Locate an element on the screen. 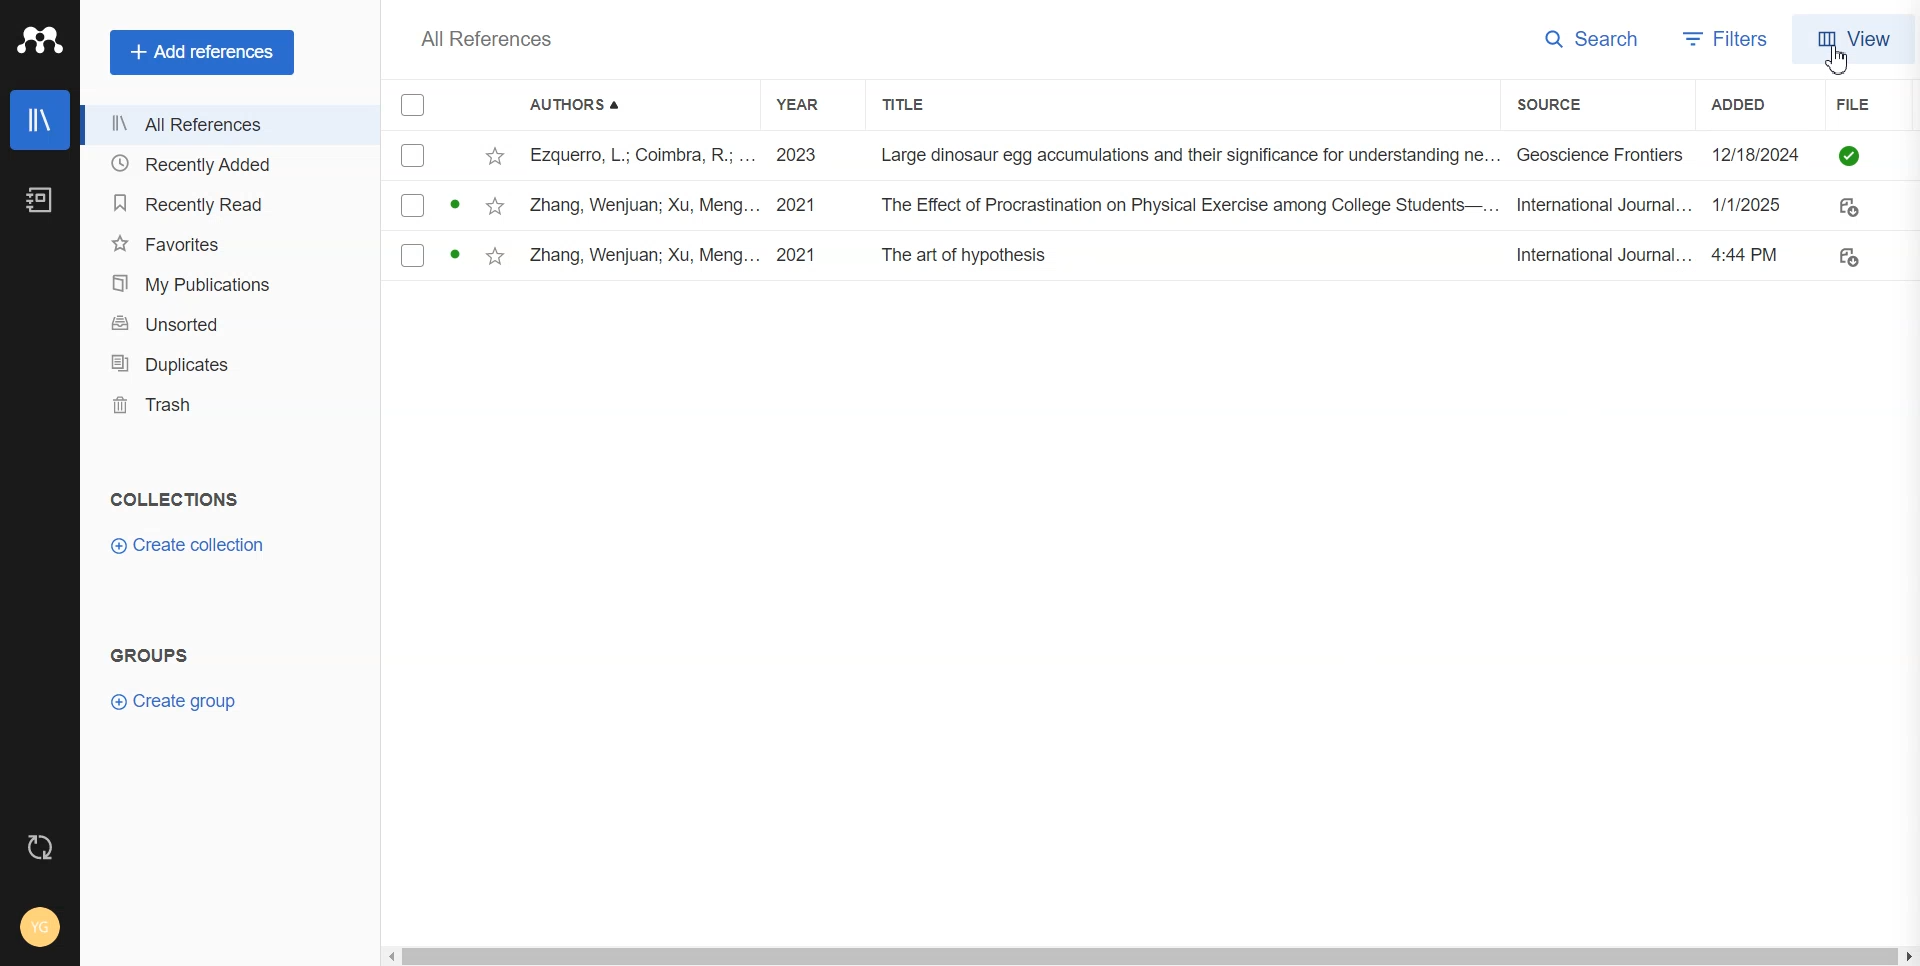 The height and width of the screenshot is (966, 1920). Search is located at coordinates (1595, 38).